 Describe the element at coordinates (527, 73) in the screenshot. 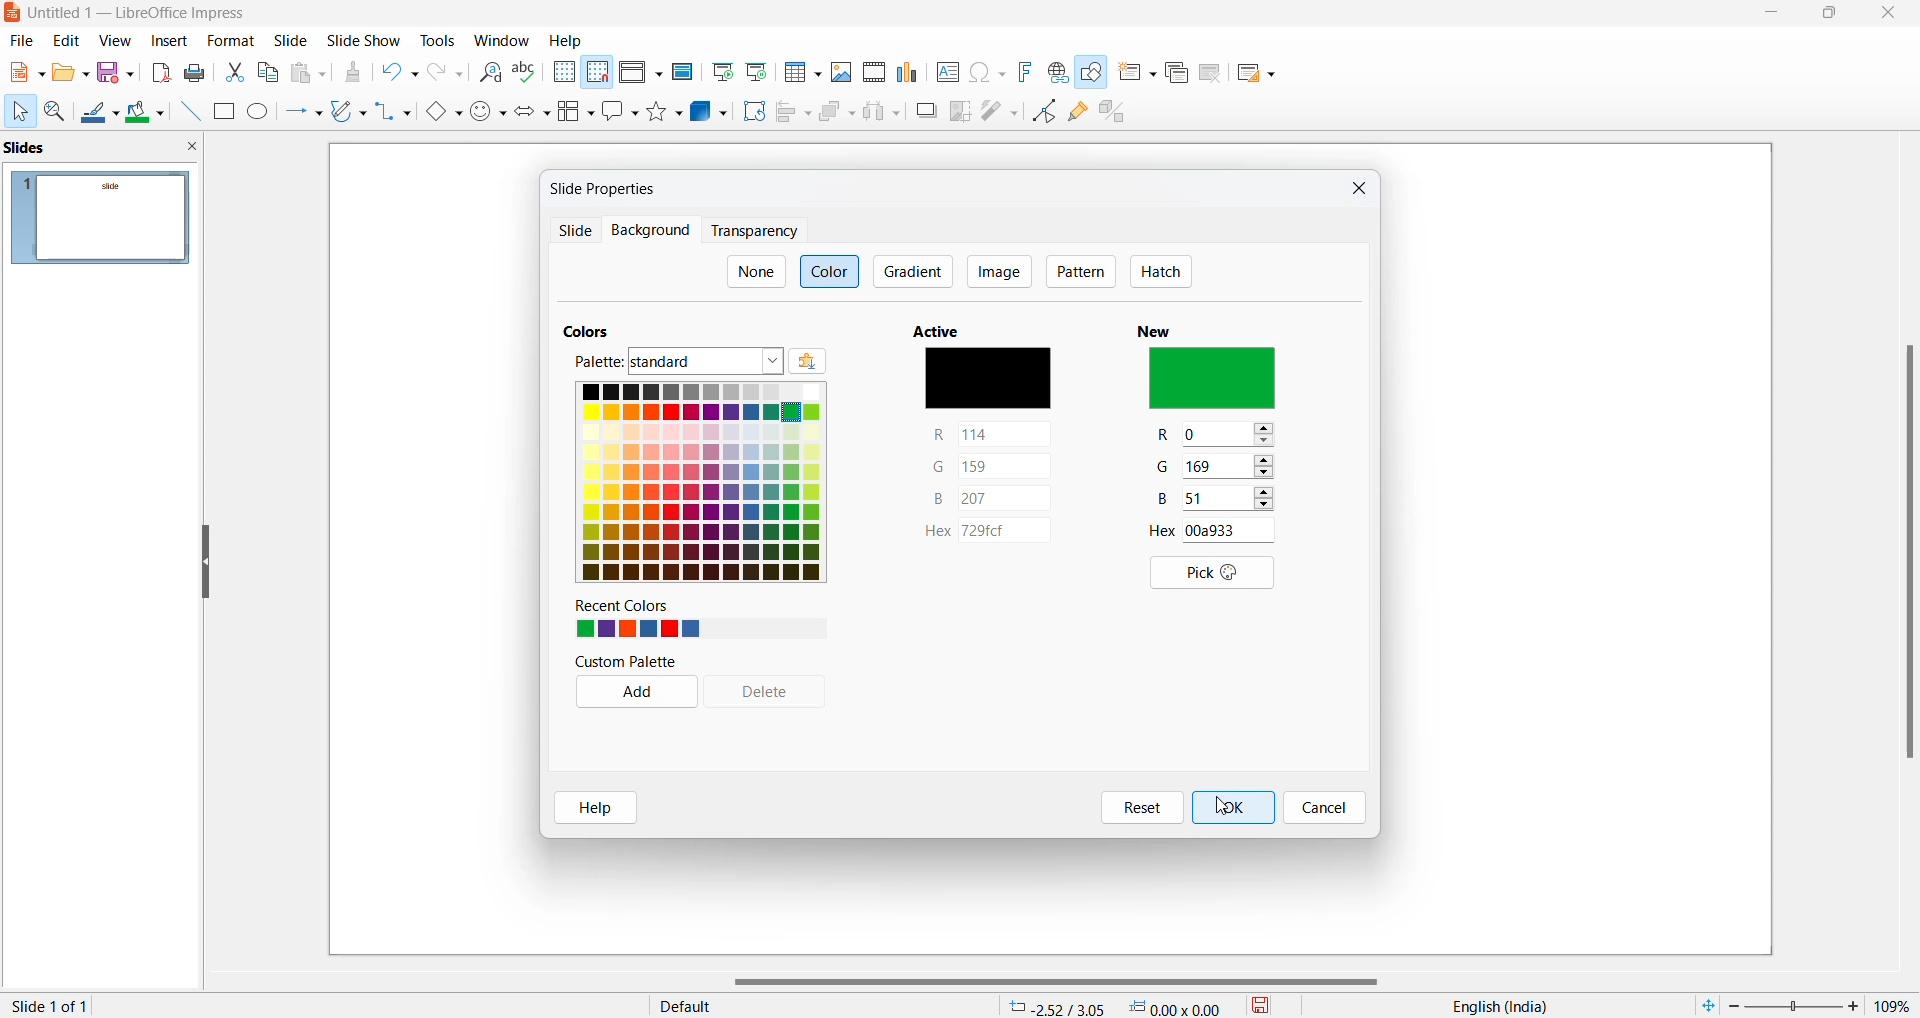

I see `spellings` at that location.